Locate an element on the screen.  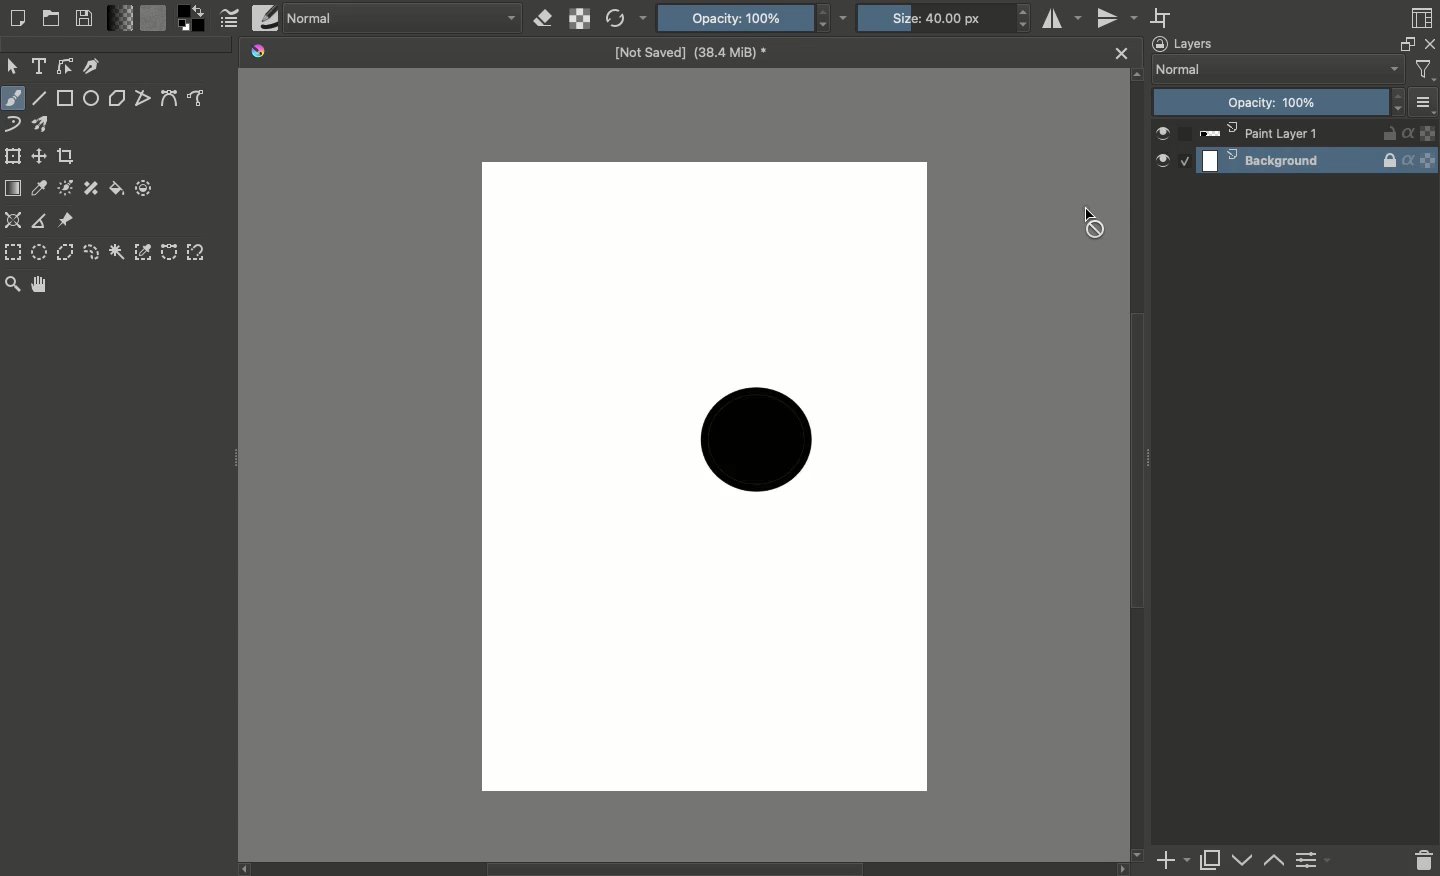
Krita is located at coordinates (262, 51).